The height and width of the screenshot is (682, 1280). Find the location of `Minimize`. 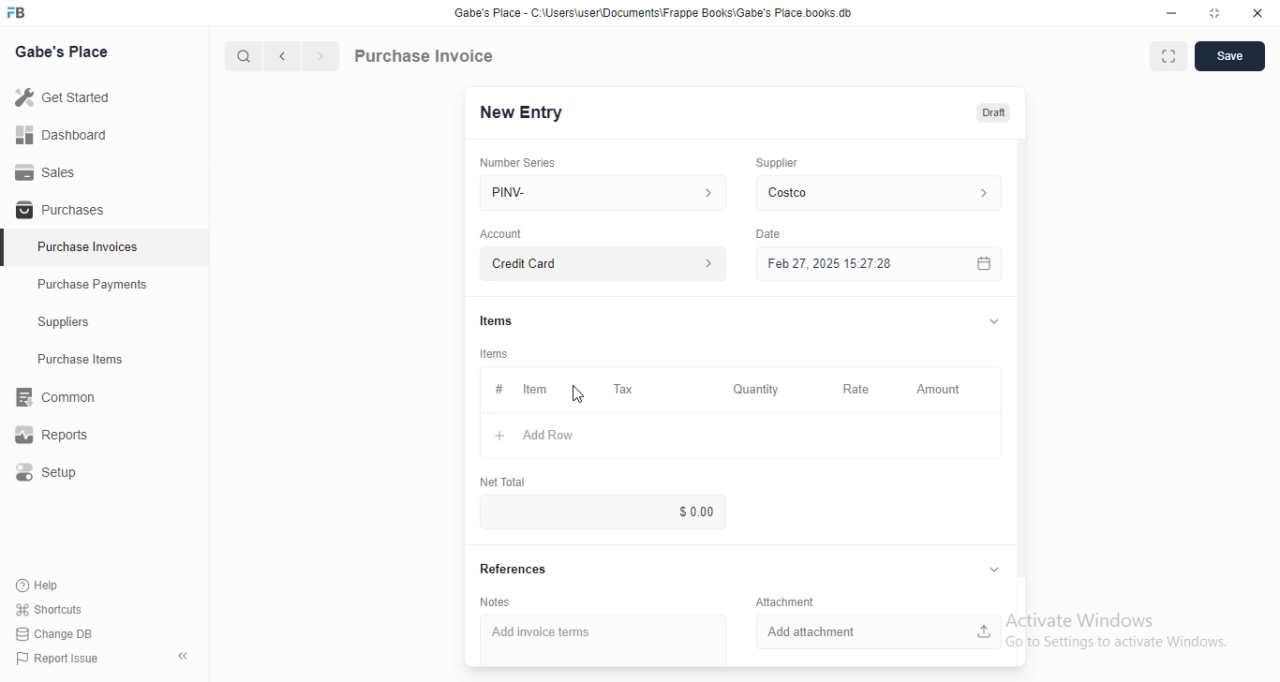

Minimize is located at coordinates (1171, 13).